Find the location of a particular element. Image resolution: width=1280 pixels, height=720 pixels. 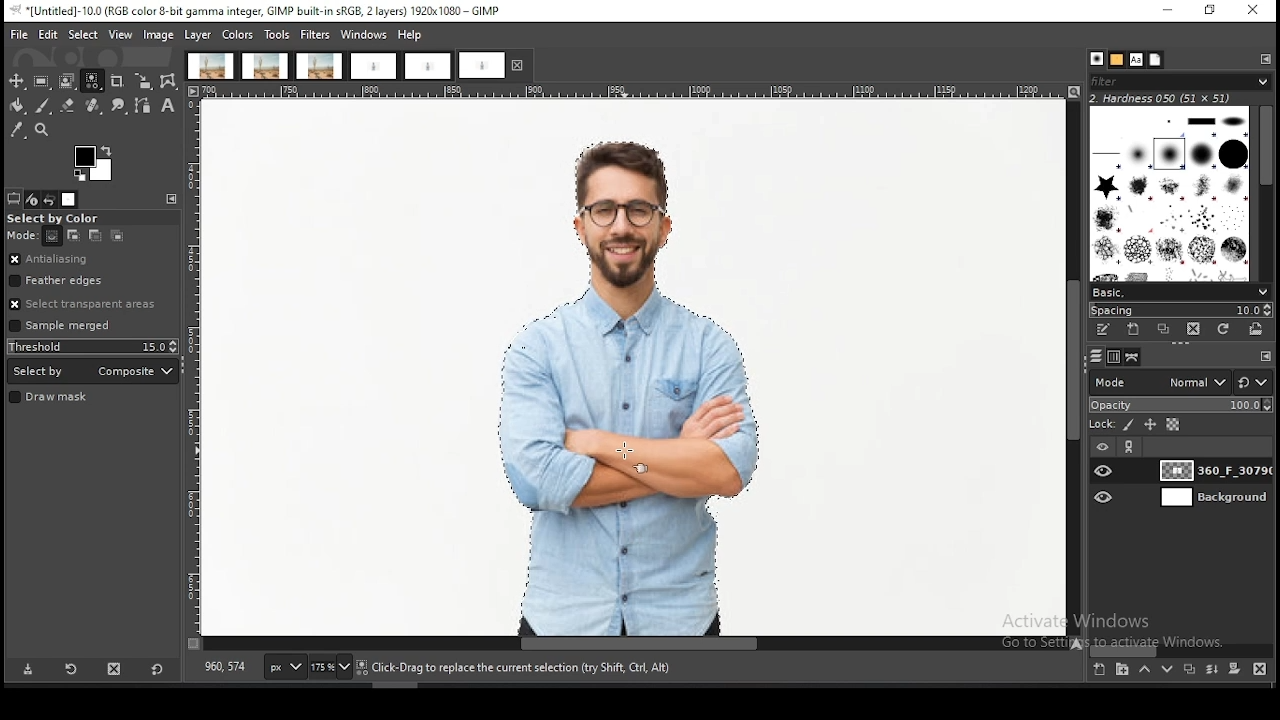

merge layers is located at coordinates (1212, 668).